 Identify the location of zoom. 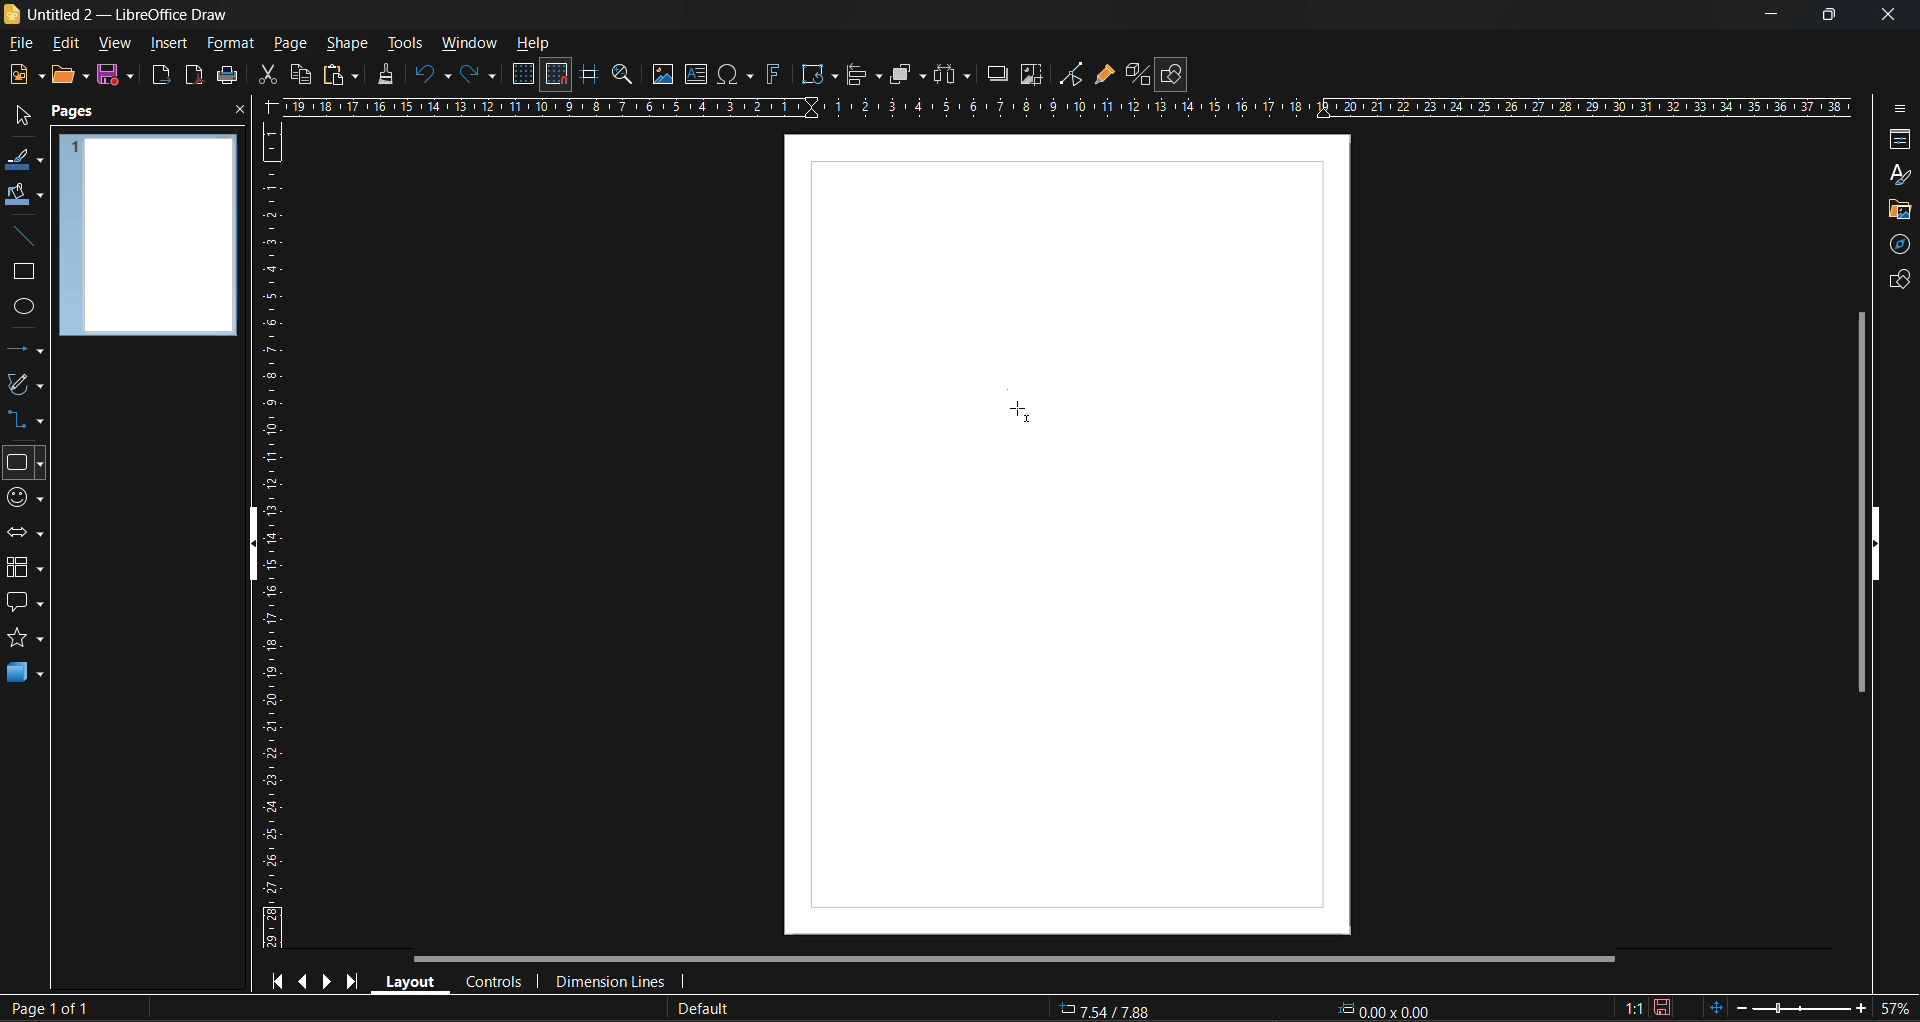
(625, 77).